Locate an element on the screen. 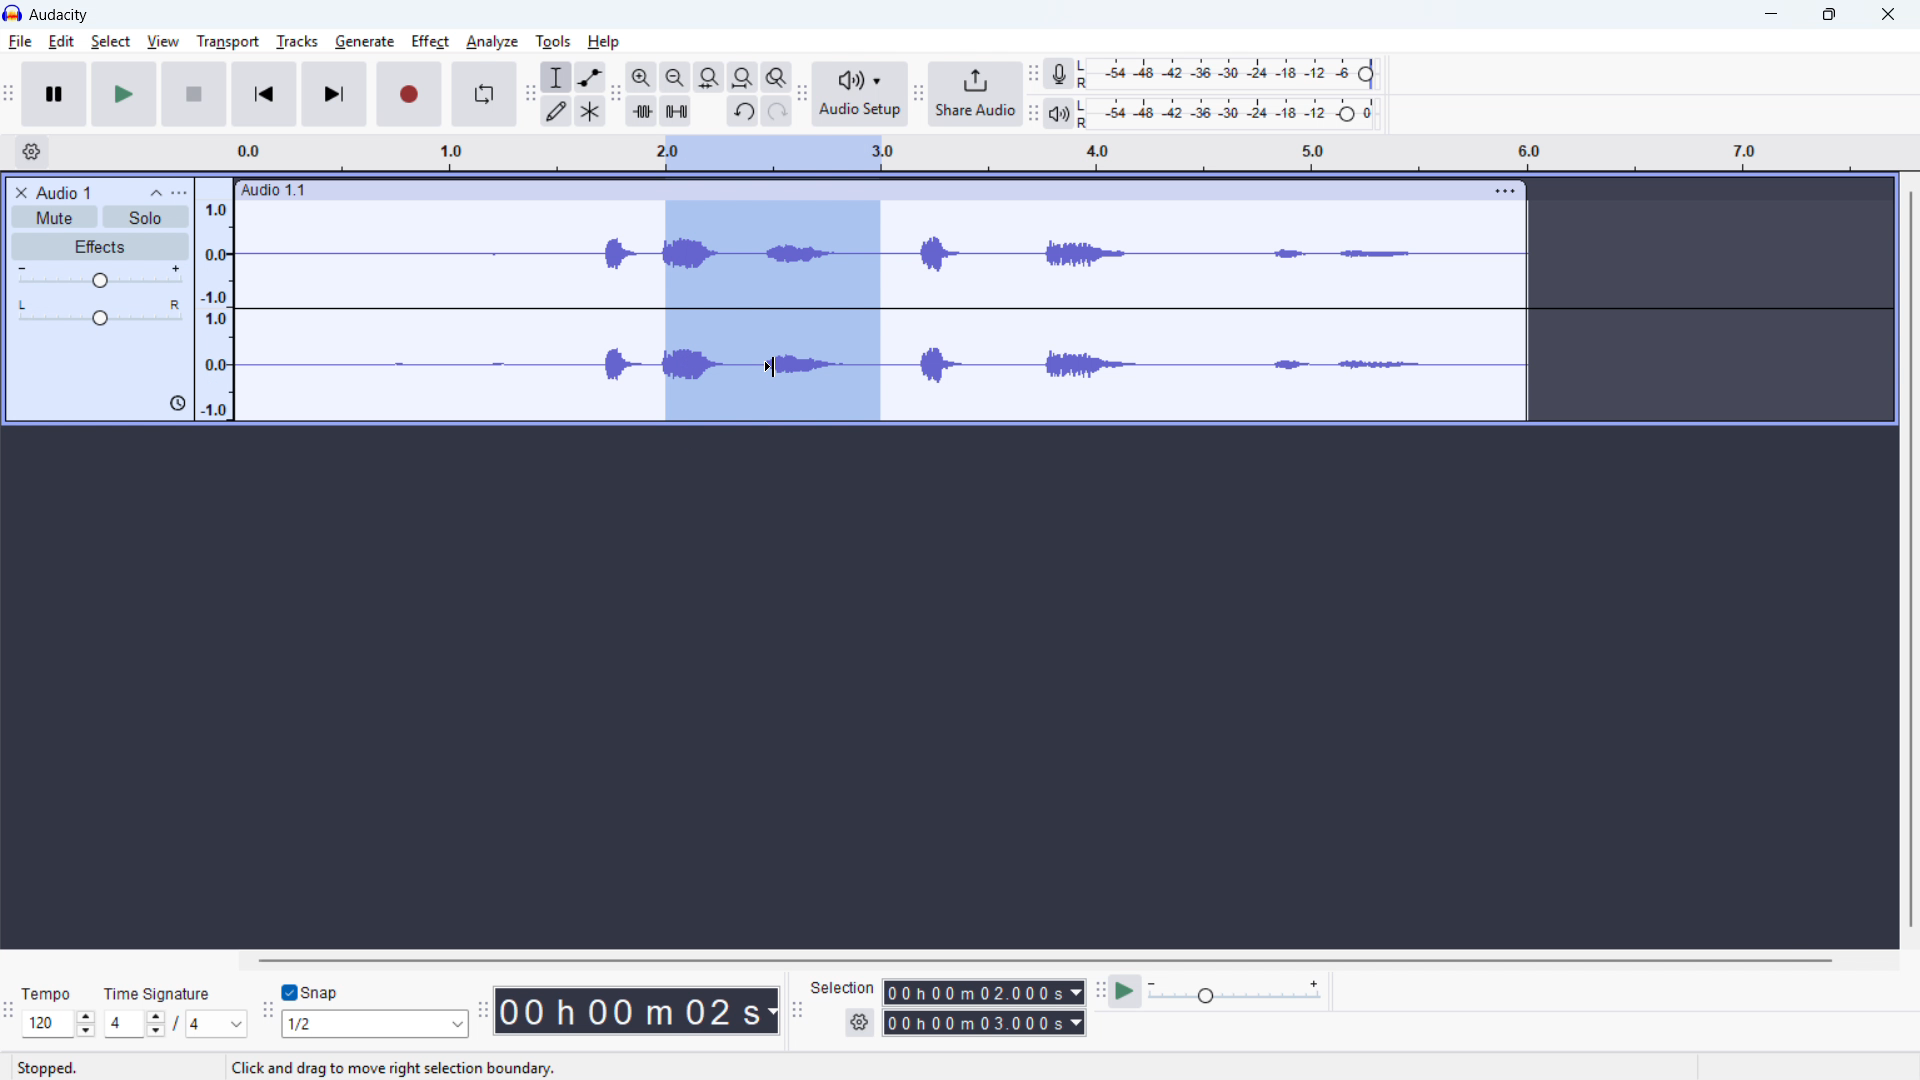  Selection end time is located at coordinates (987, 1023).